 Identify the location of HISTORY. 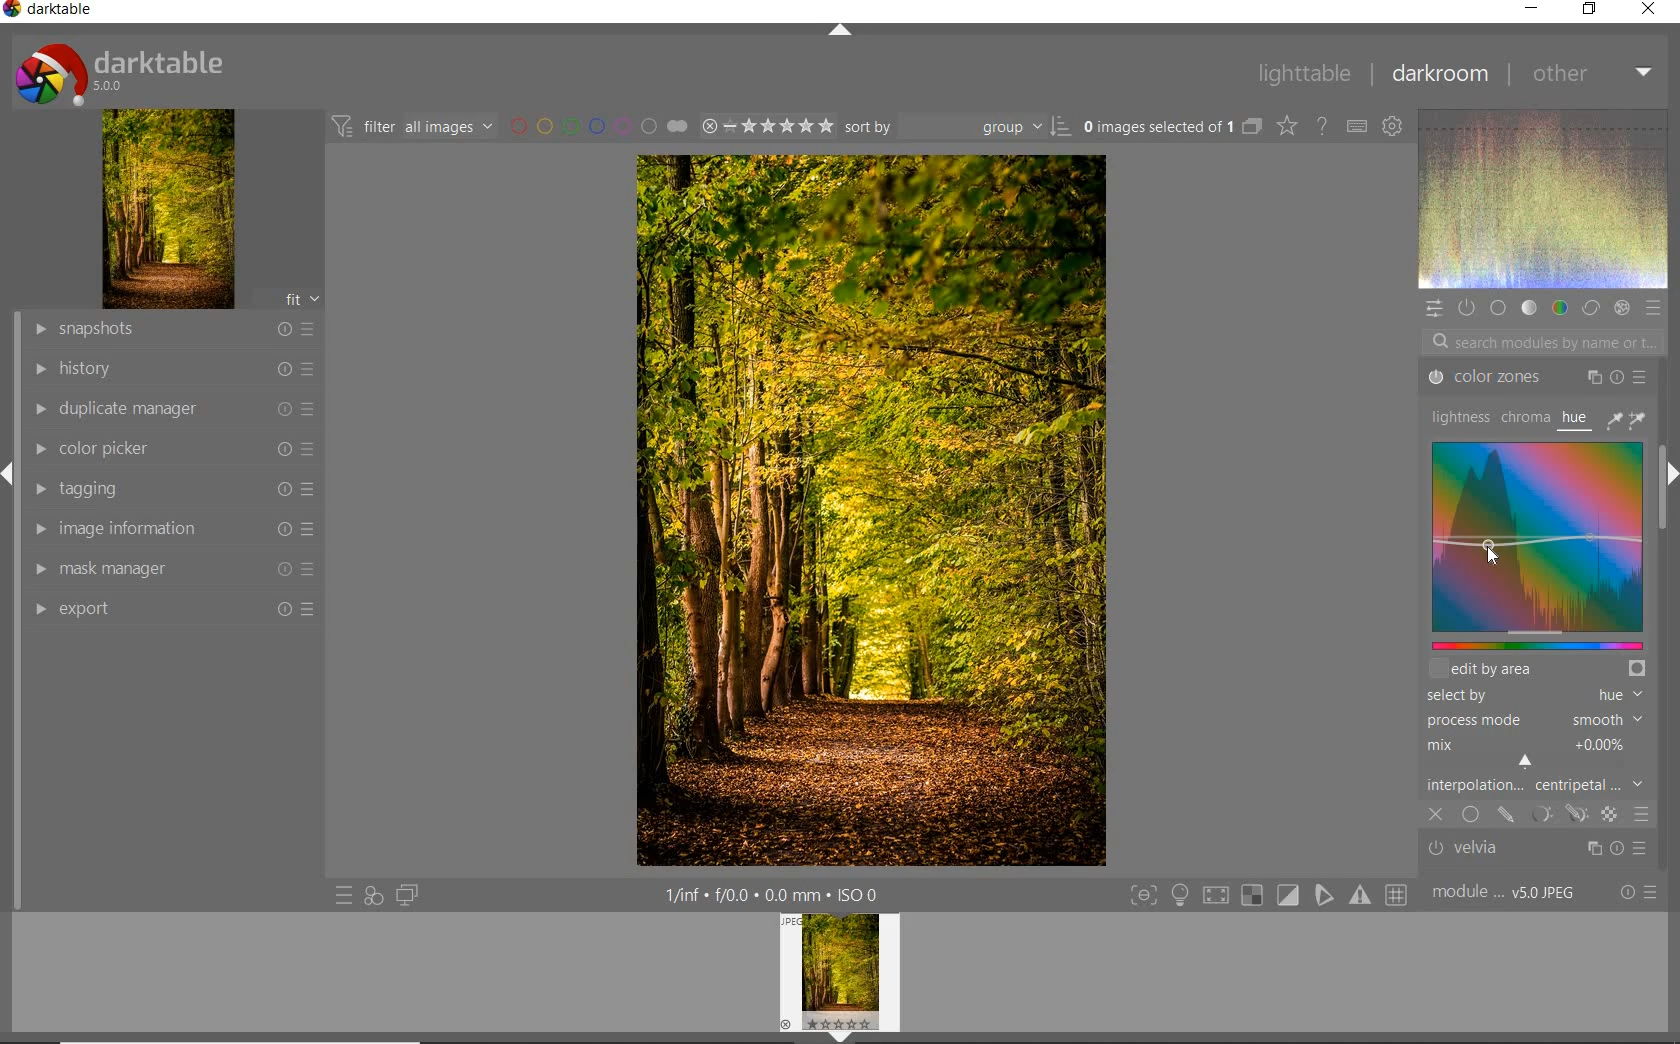
(170, 370).